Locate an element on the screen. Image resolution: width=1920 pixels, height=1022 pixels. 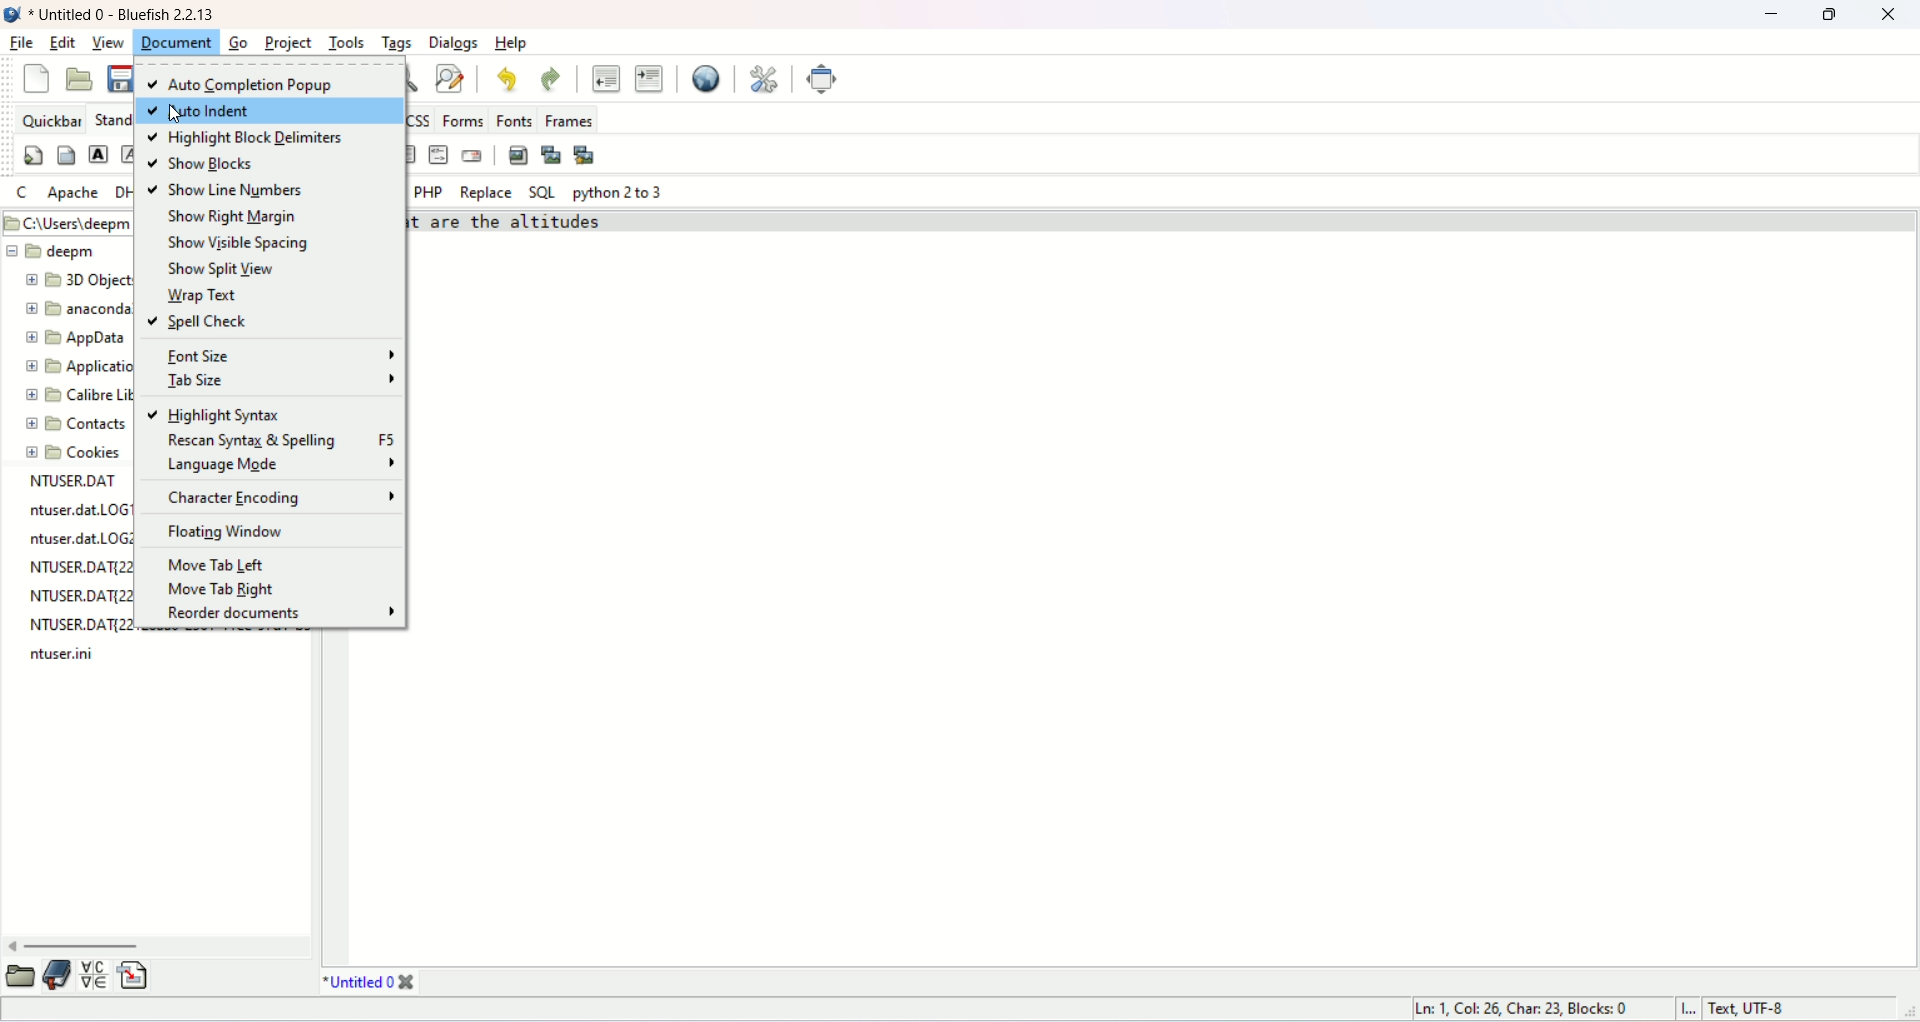
insert special character is located at coordinates (94, 972).